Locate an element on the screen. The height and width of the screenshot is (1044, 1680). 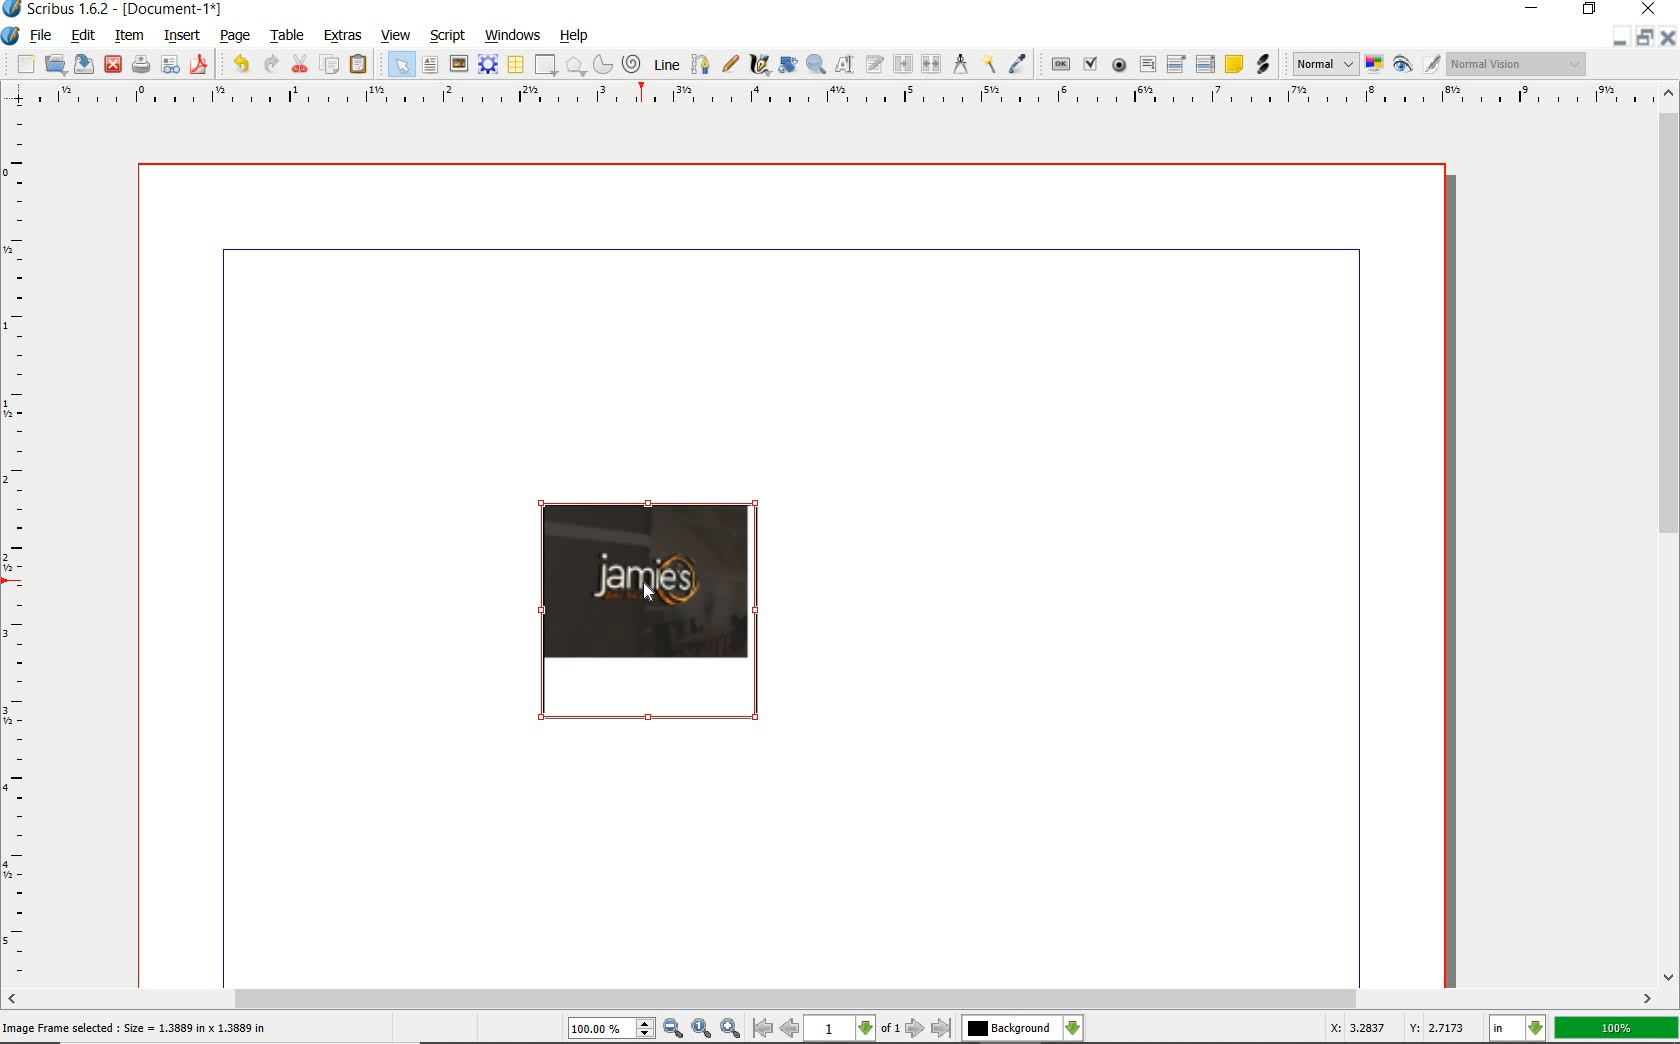
ARC is located at coordinates (602, 65).